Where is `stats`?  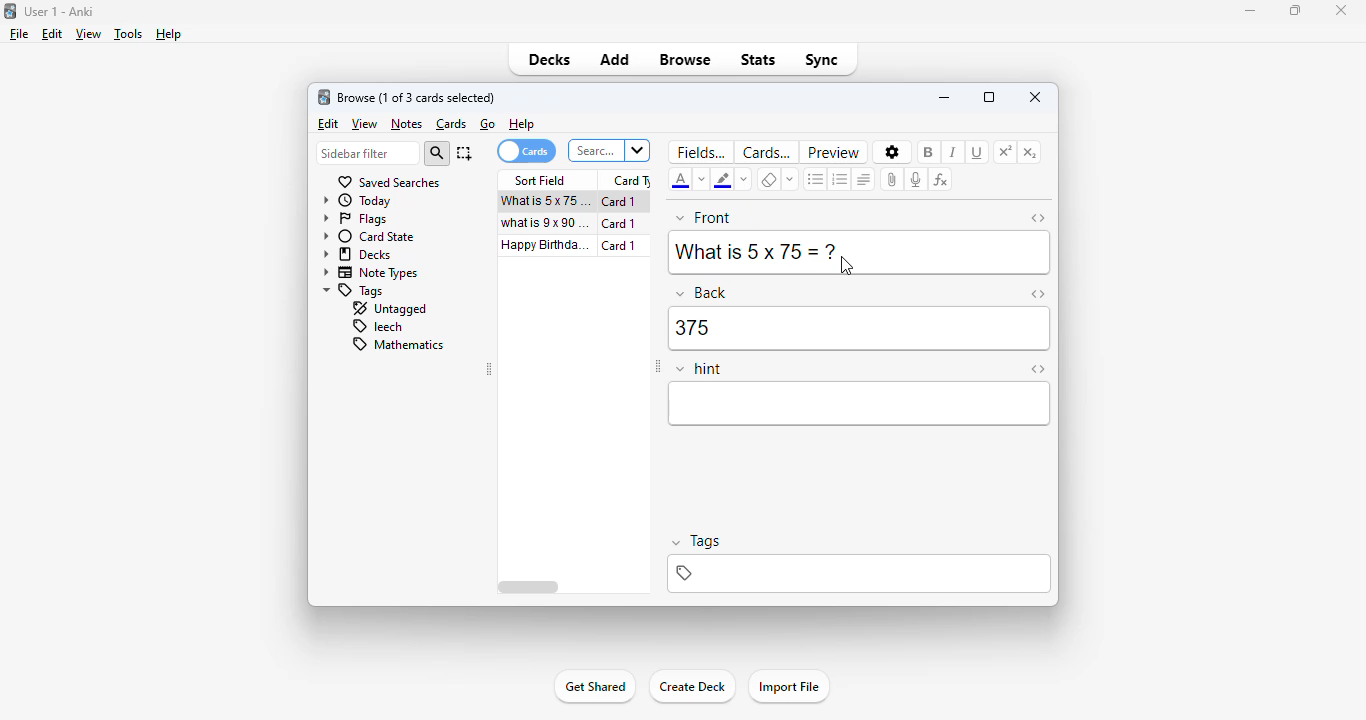 stats is located at coordinates (758, 61).